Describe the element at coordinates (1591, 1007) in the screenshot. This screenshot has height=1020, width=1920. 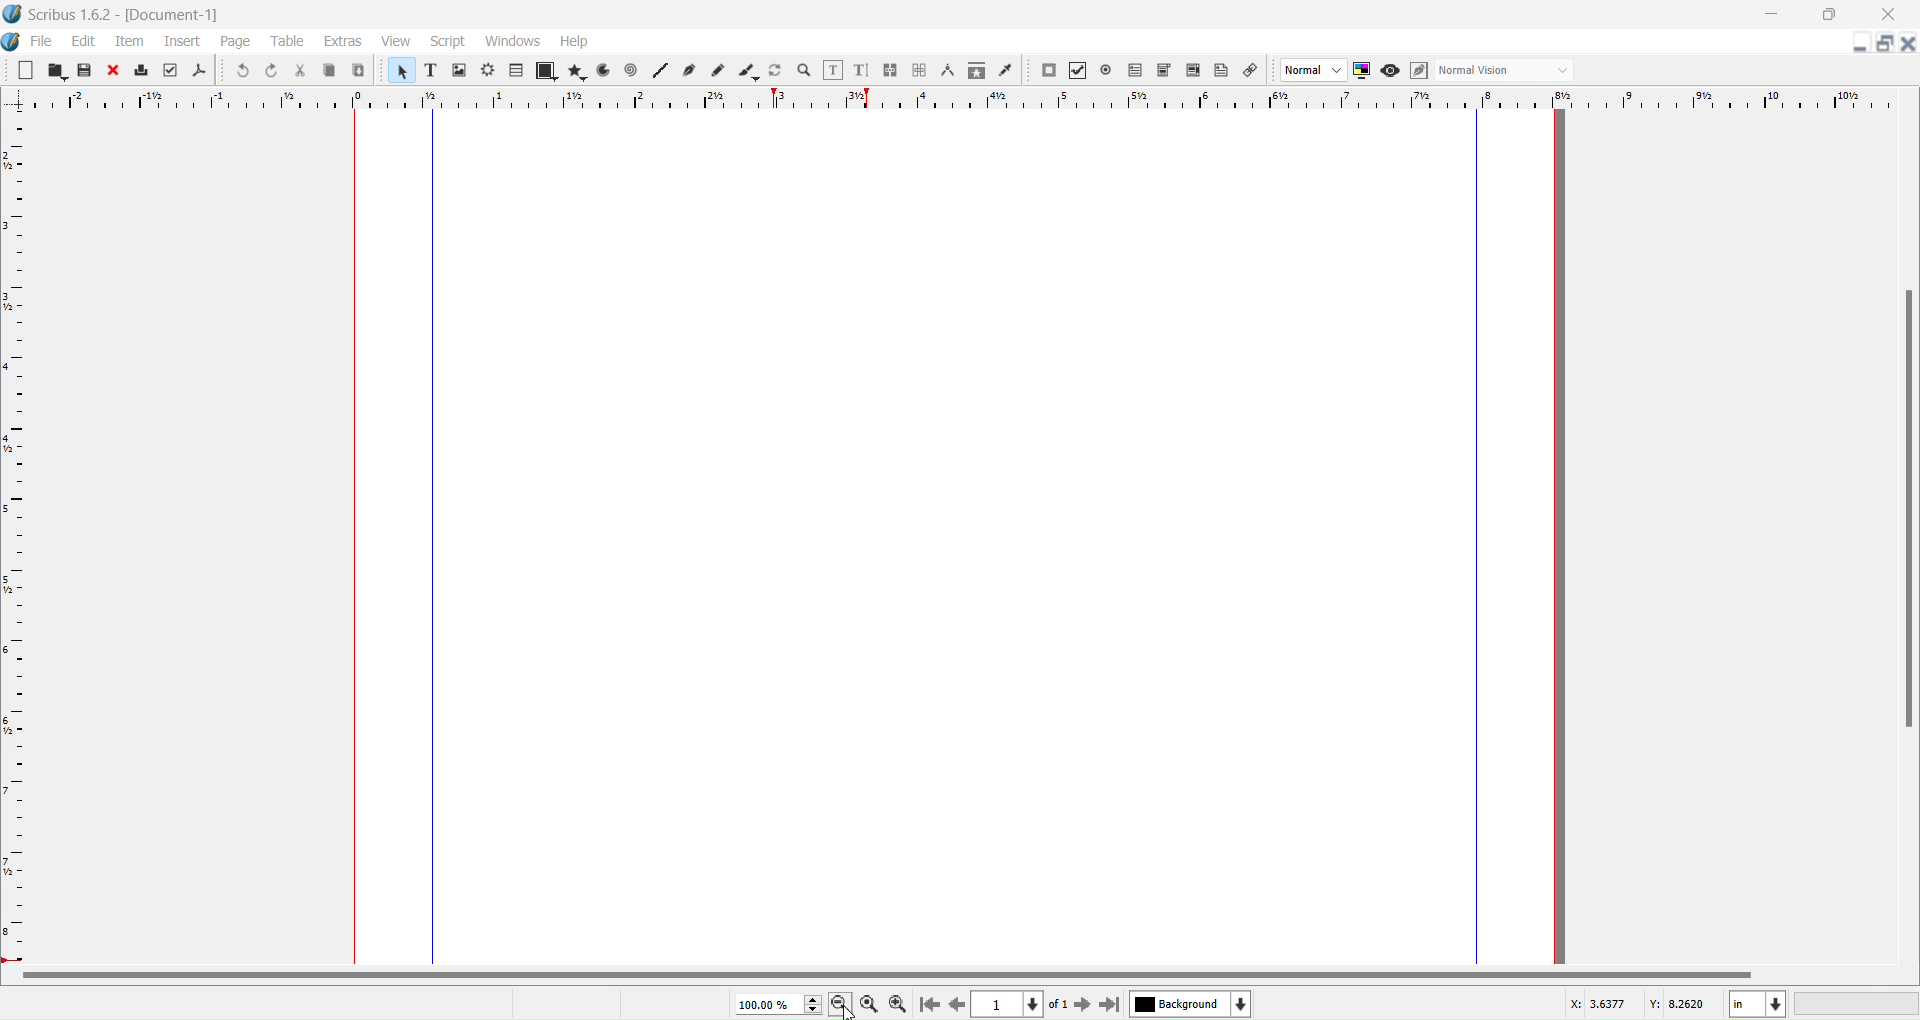
I see `Cursor coordinate - X` at that location.